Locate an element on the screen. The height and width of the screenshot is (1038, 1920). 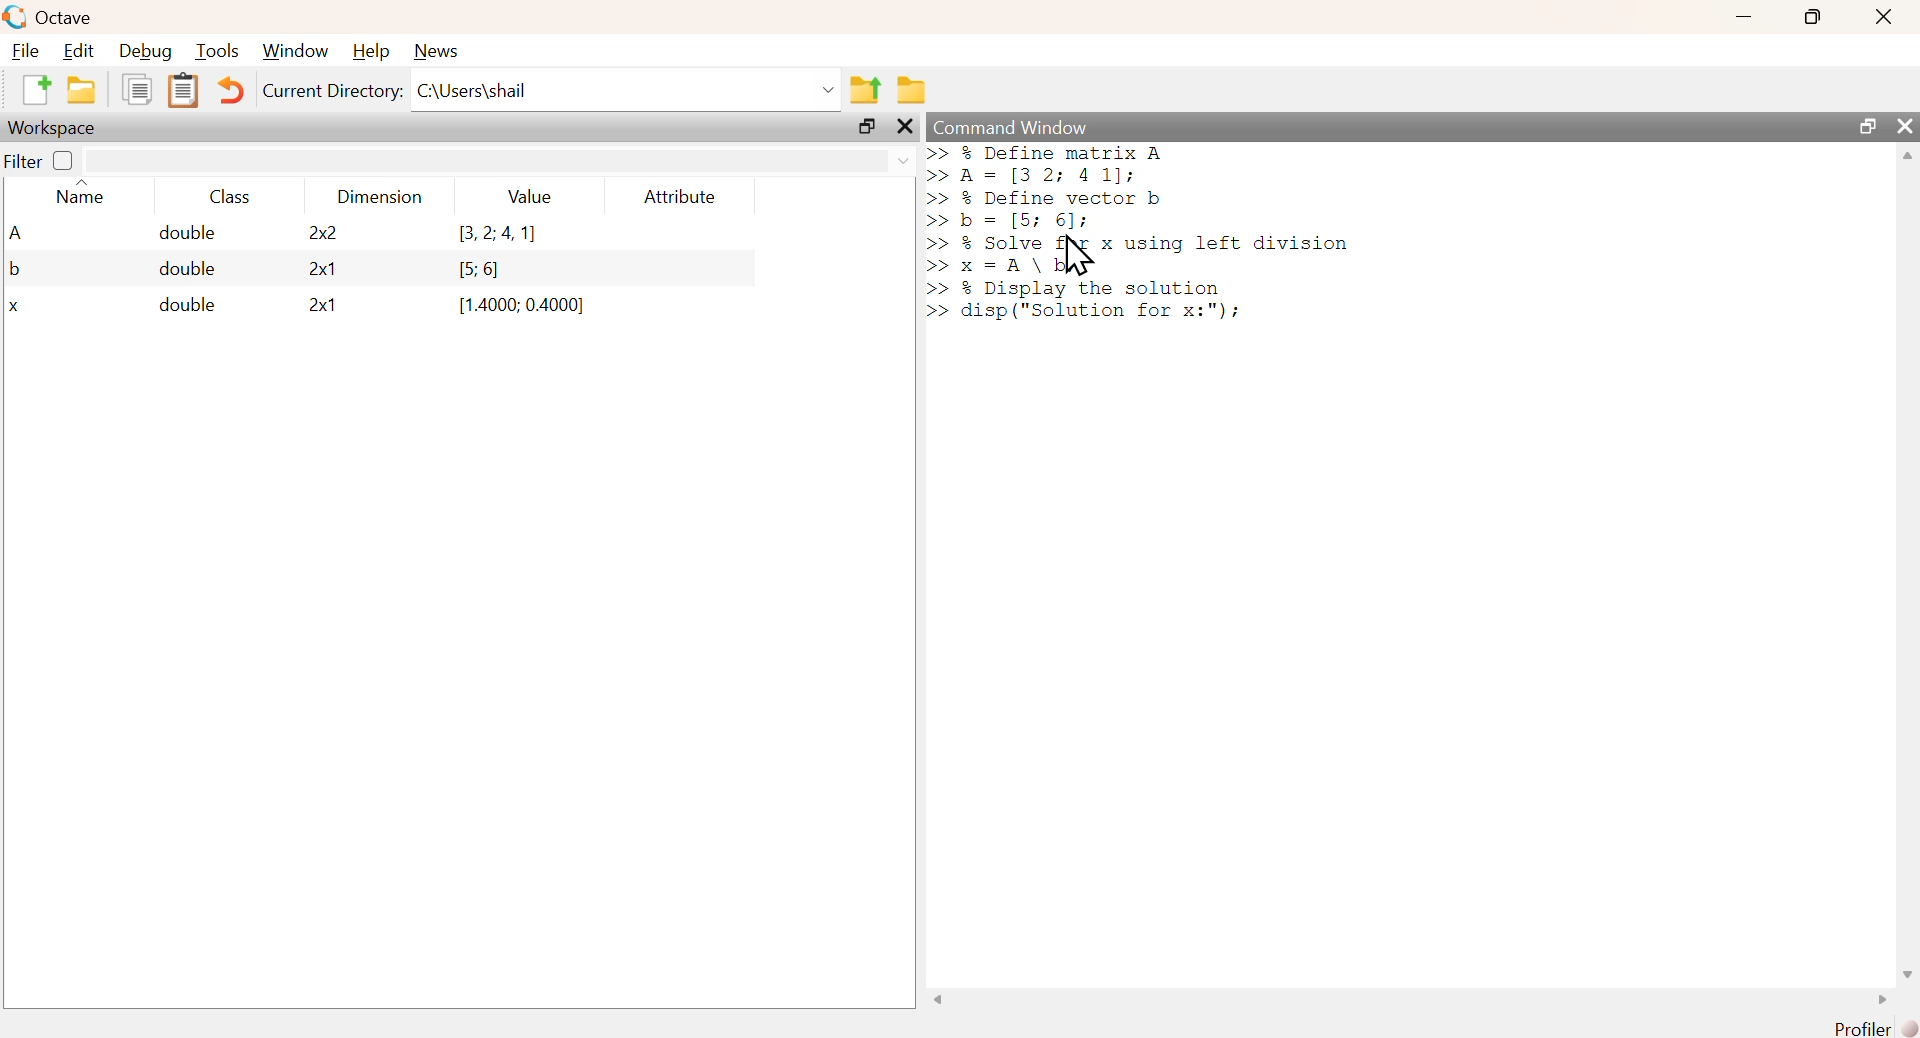
filter is located at coordinates (500, 161).